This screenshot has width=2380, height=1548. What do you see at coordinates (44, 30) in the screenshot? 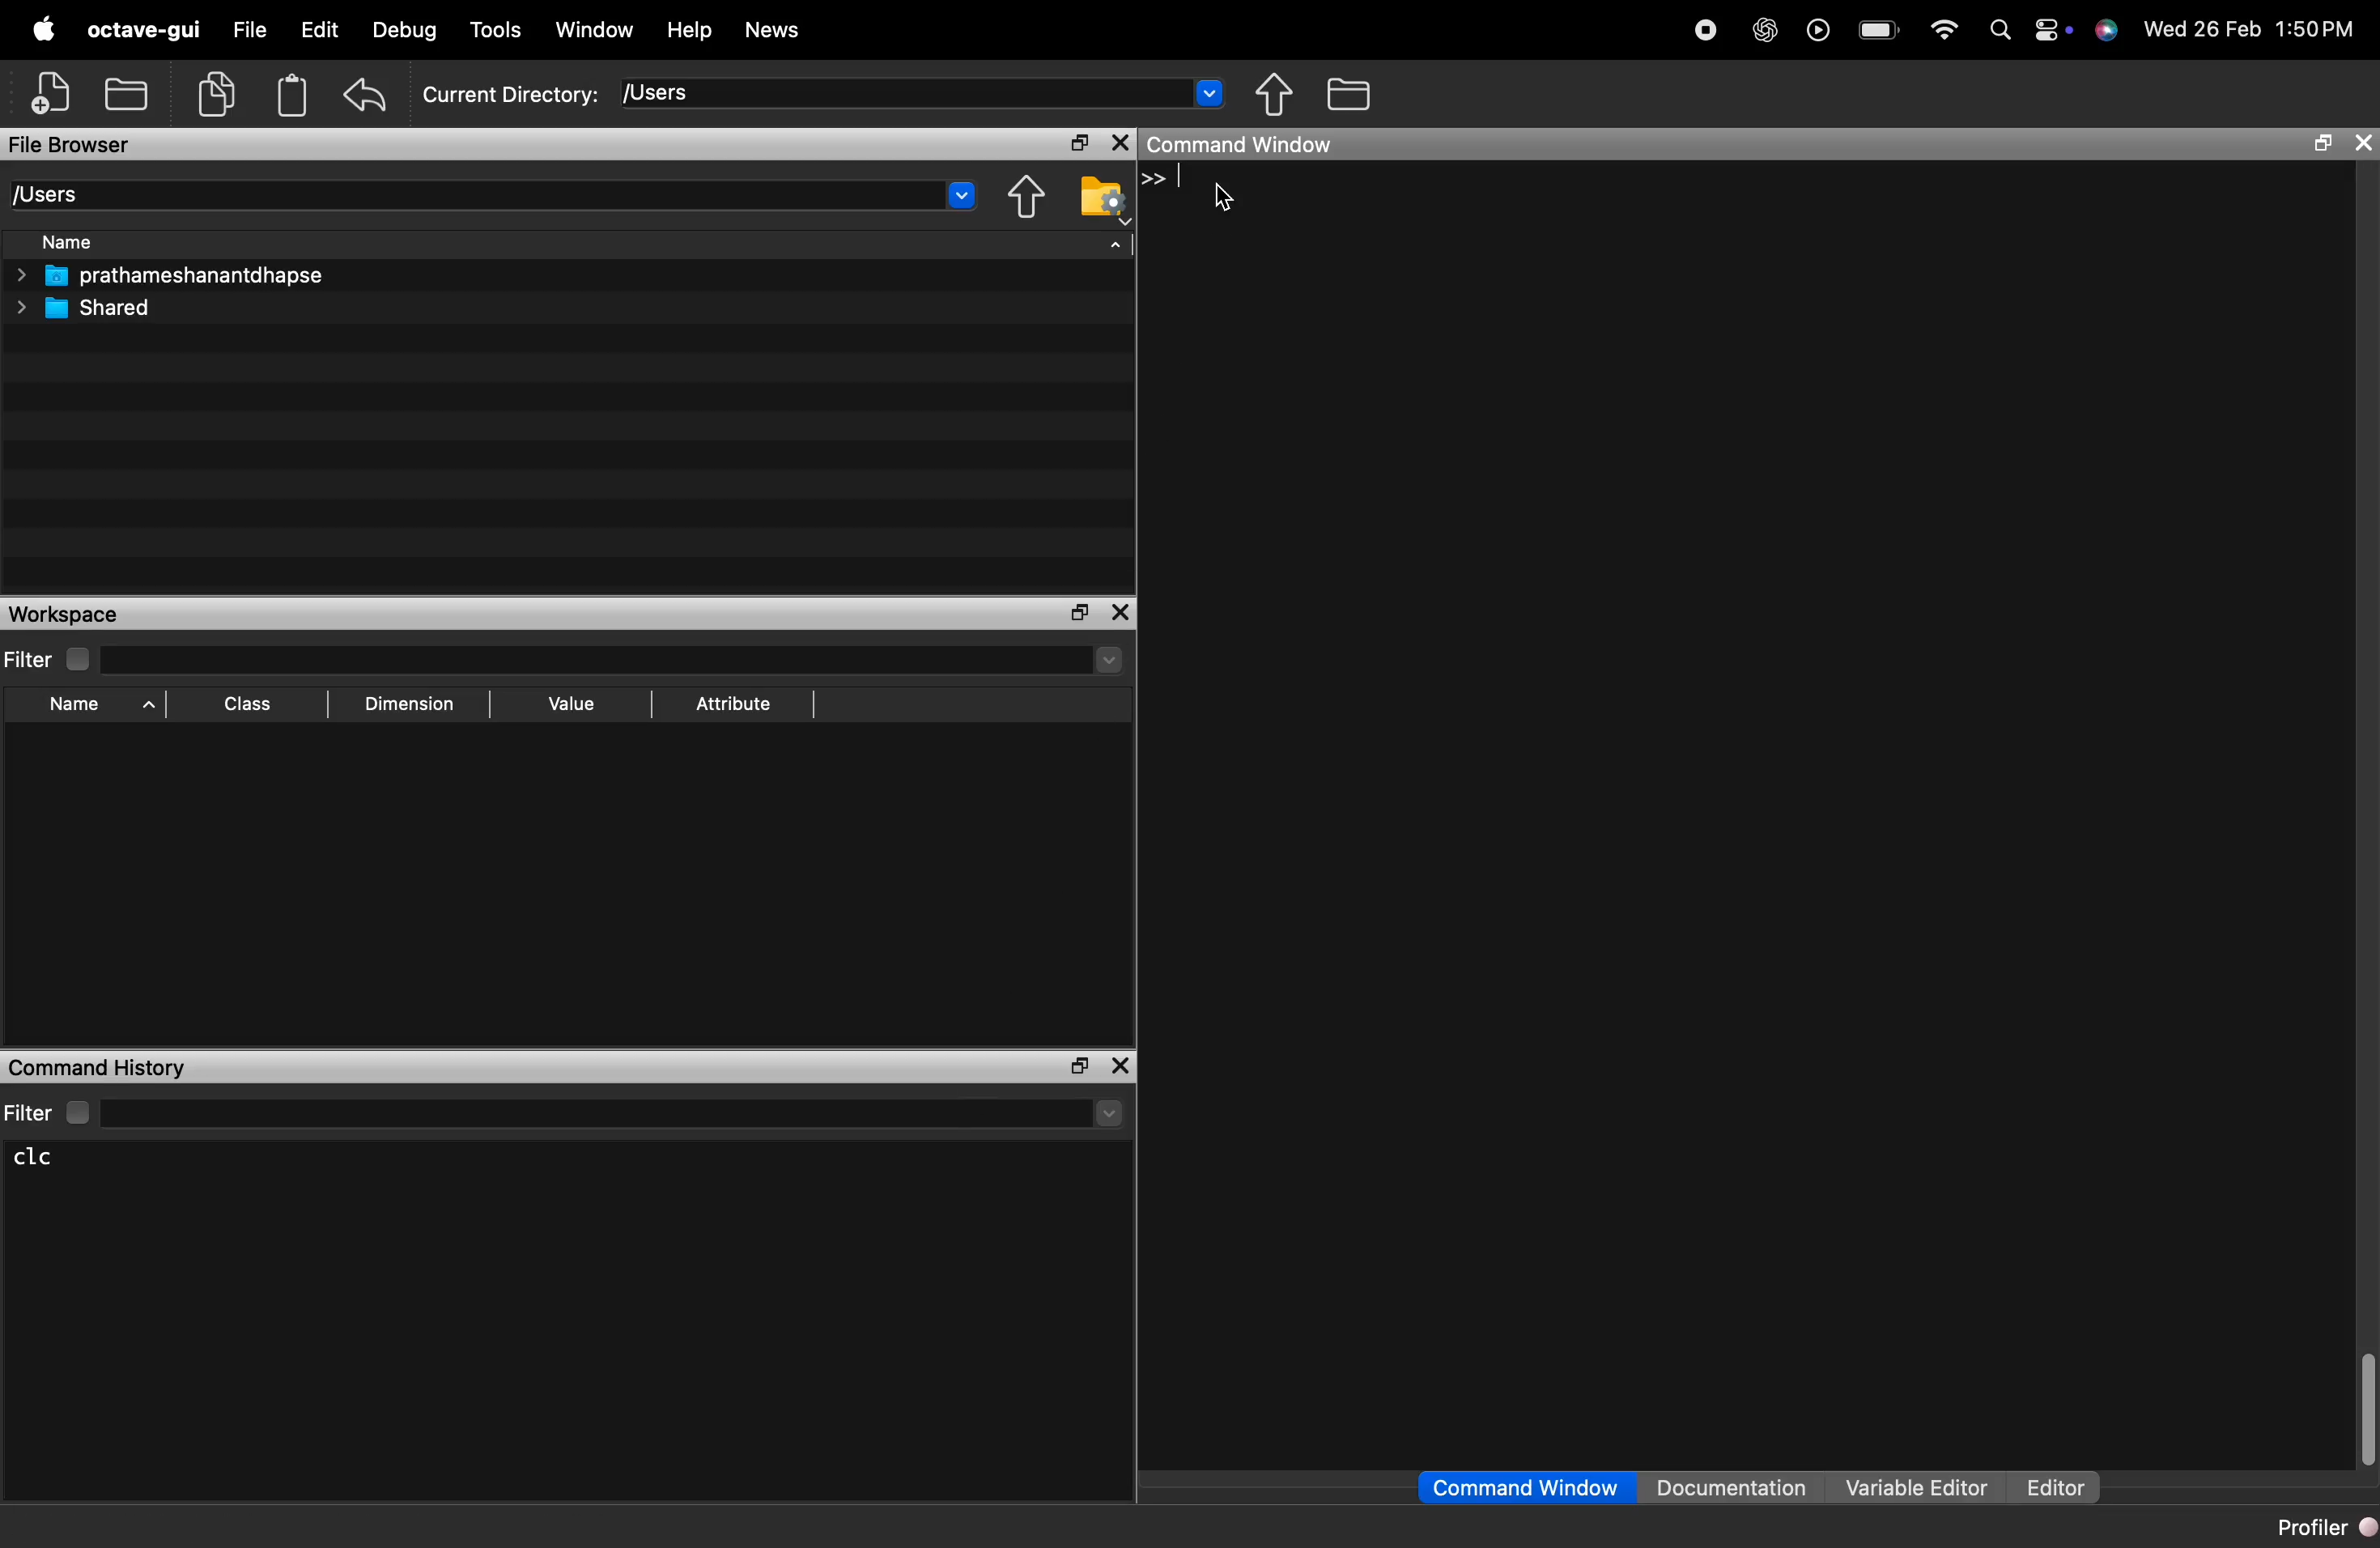
I see `logo` at bounding box center [44, 30].